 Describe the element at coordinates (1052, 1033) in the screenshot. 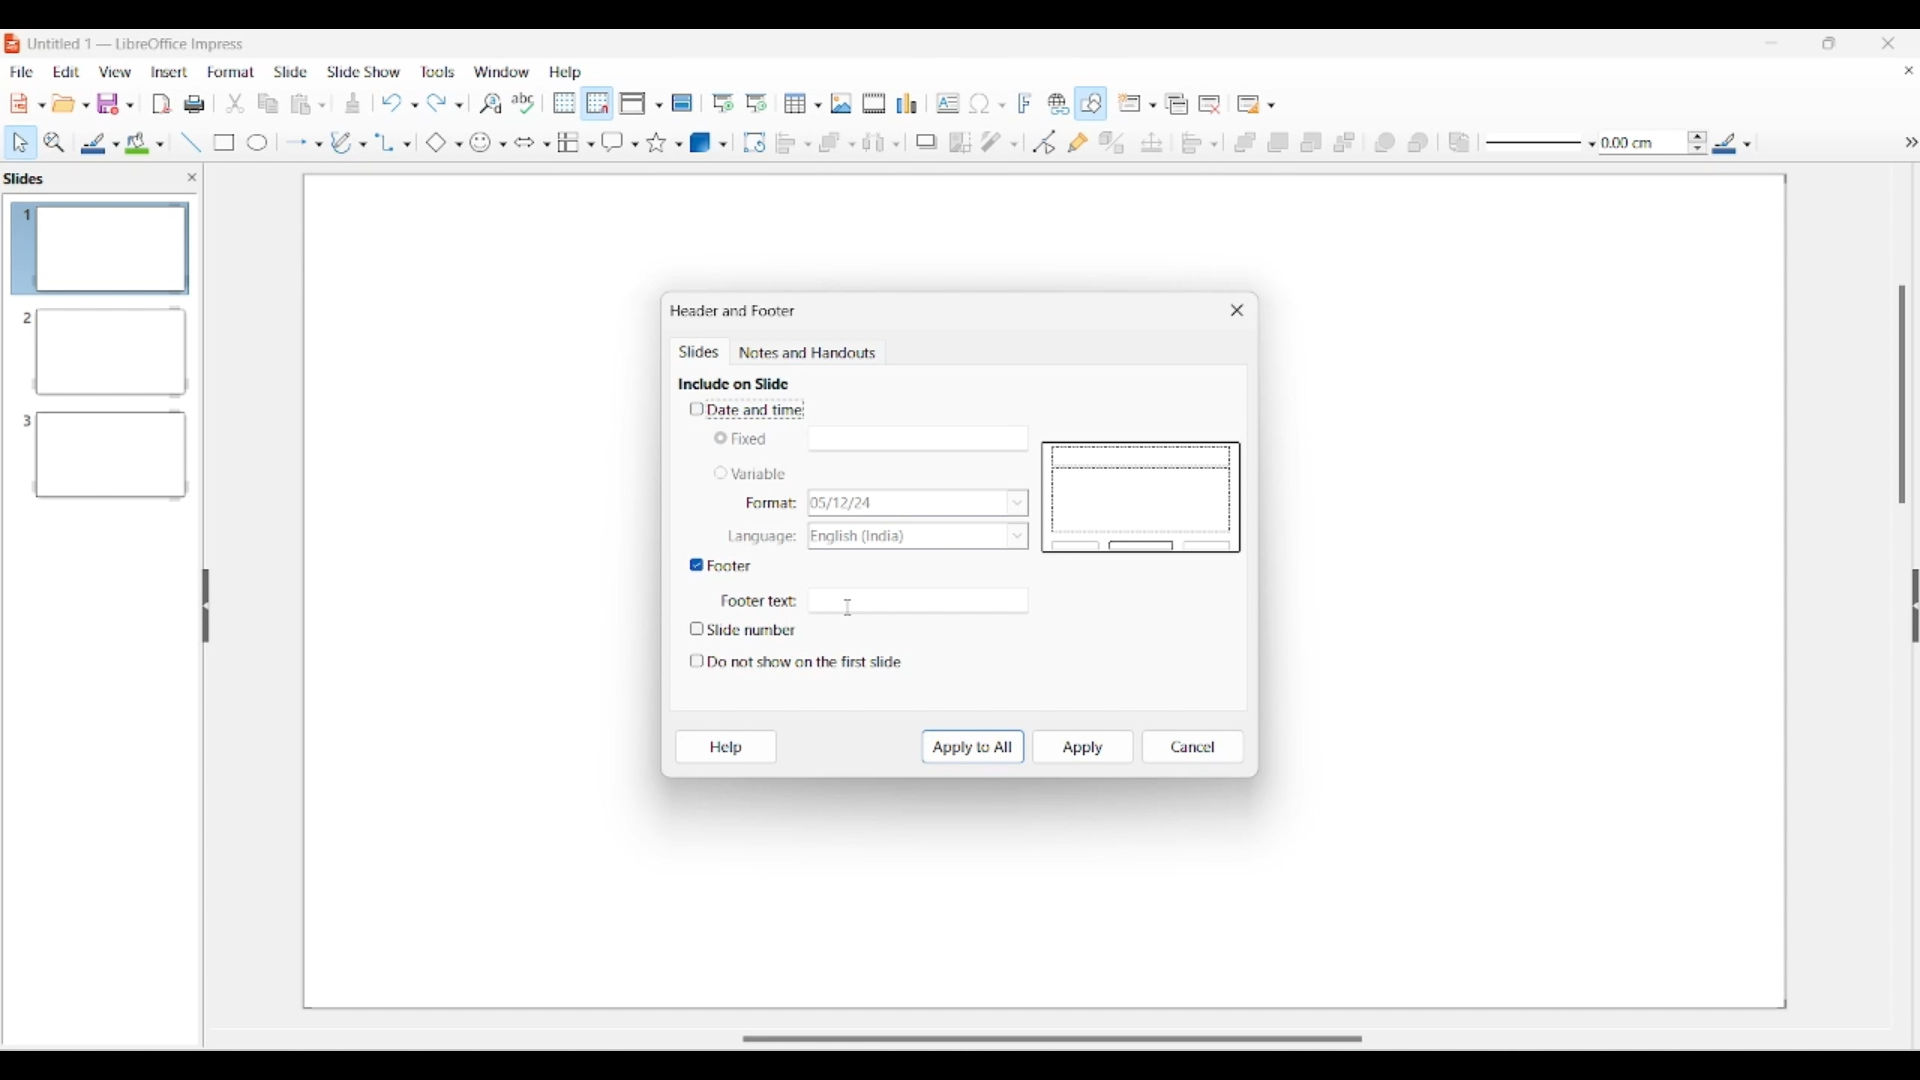

I see `Slider` at that location.